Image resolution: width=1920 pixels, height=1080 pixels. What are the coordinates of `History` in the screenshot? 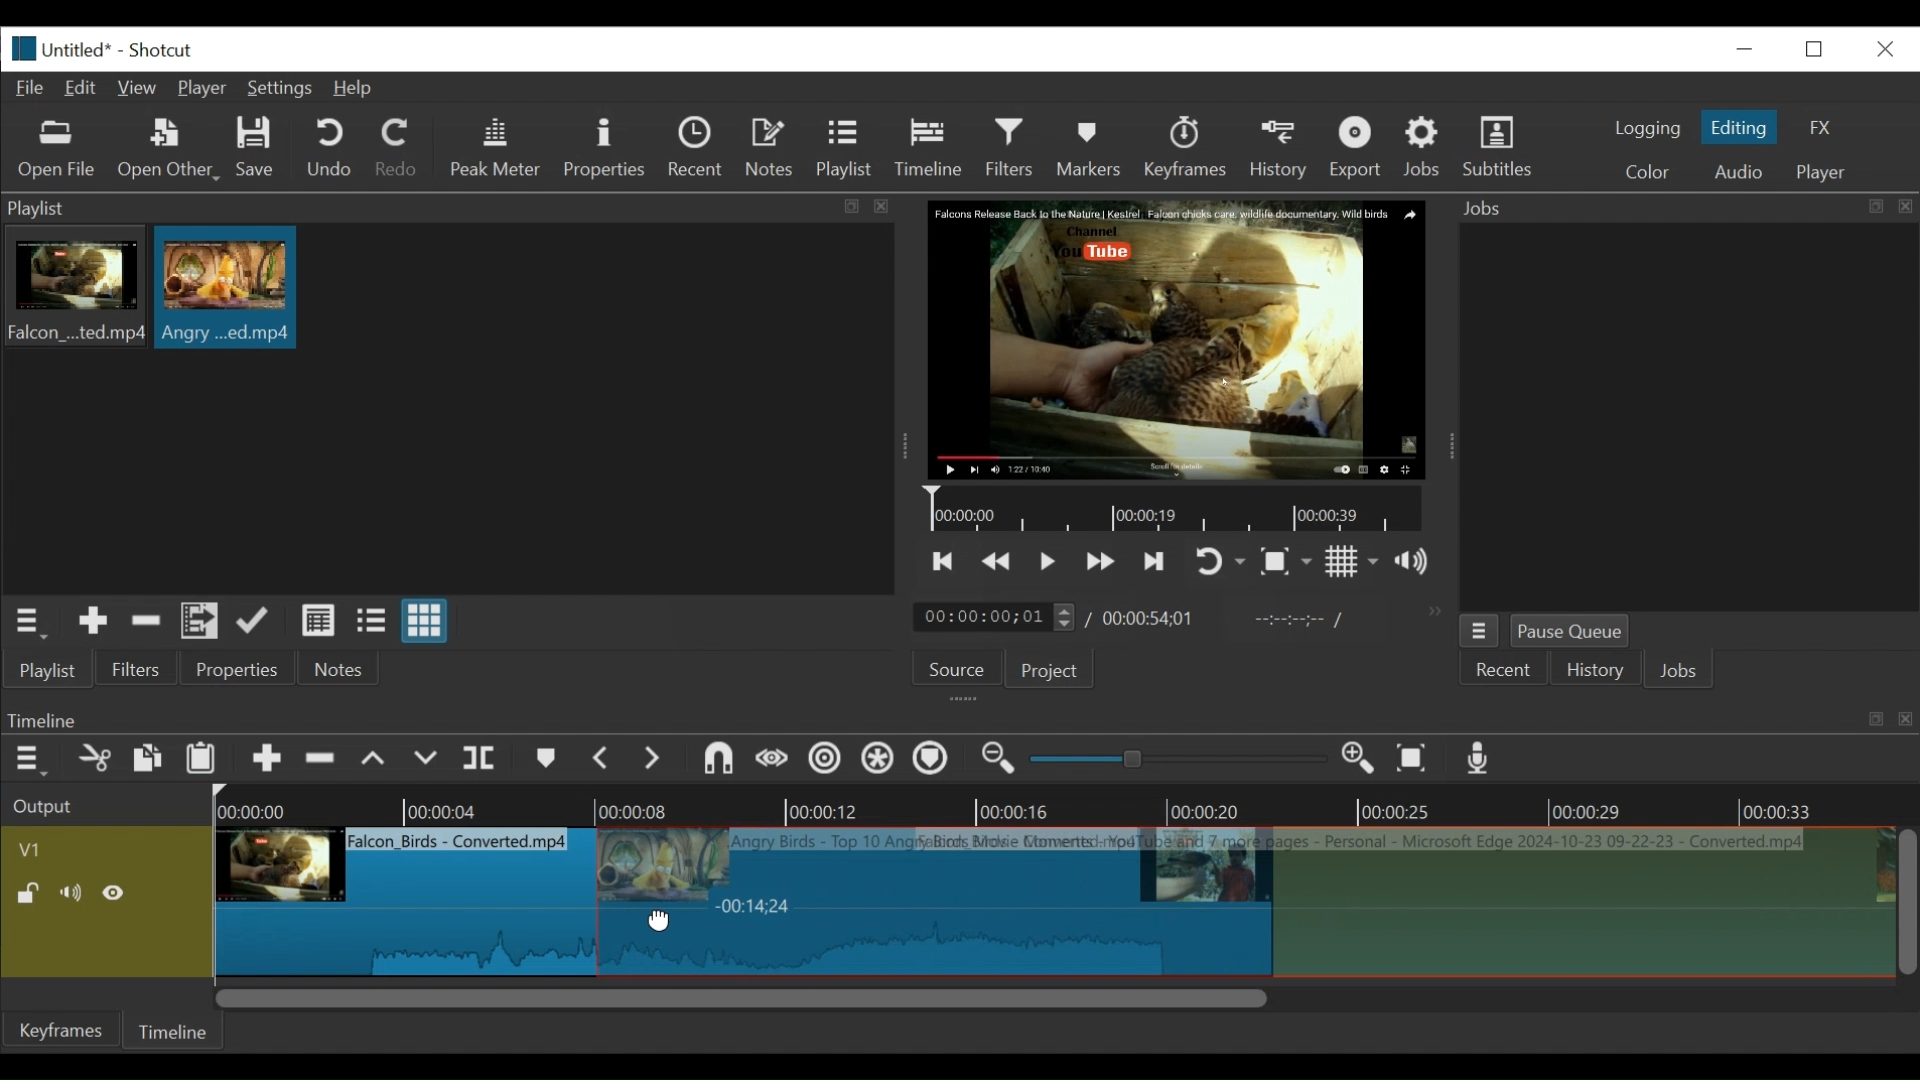 It's located at (1282, 147).